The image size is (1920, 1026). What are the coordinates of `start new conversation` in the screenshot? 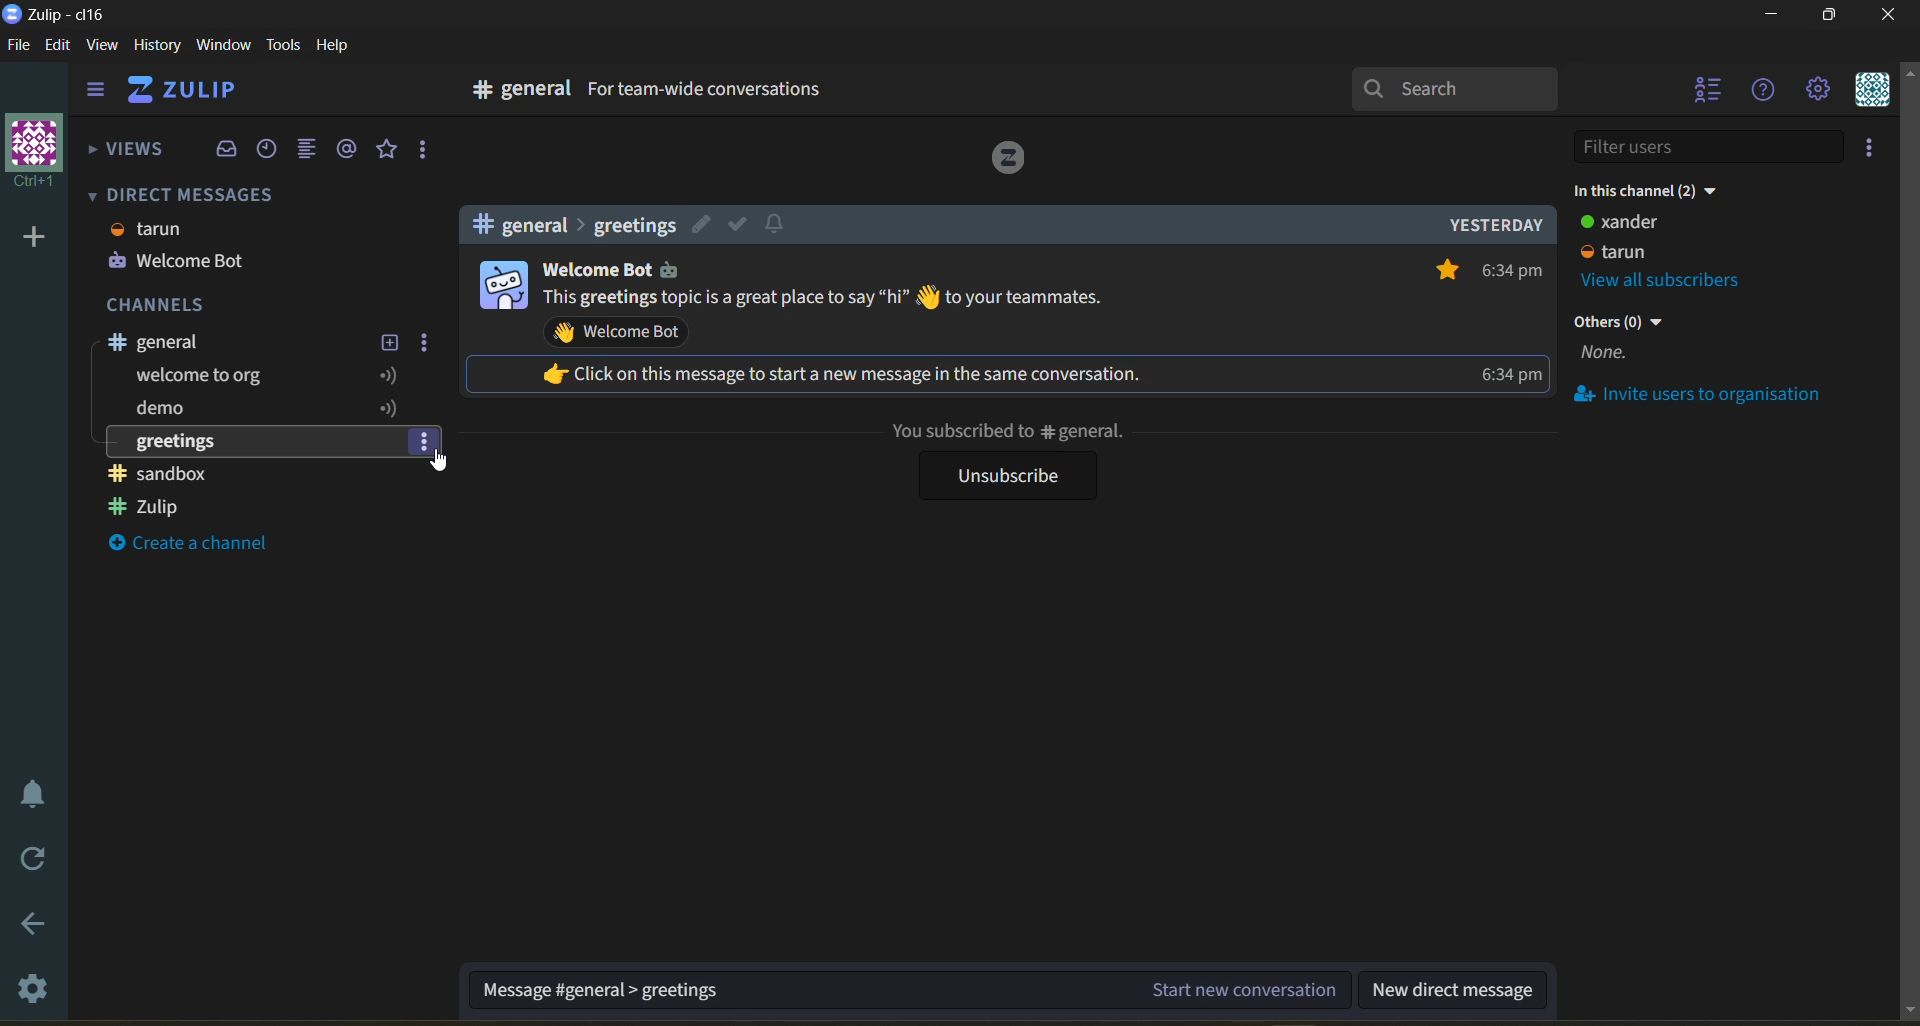 It's located at (911, 986).